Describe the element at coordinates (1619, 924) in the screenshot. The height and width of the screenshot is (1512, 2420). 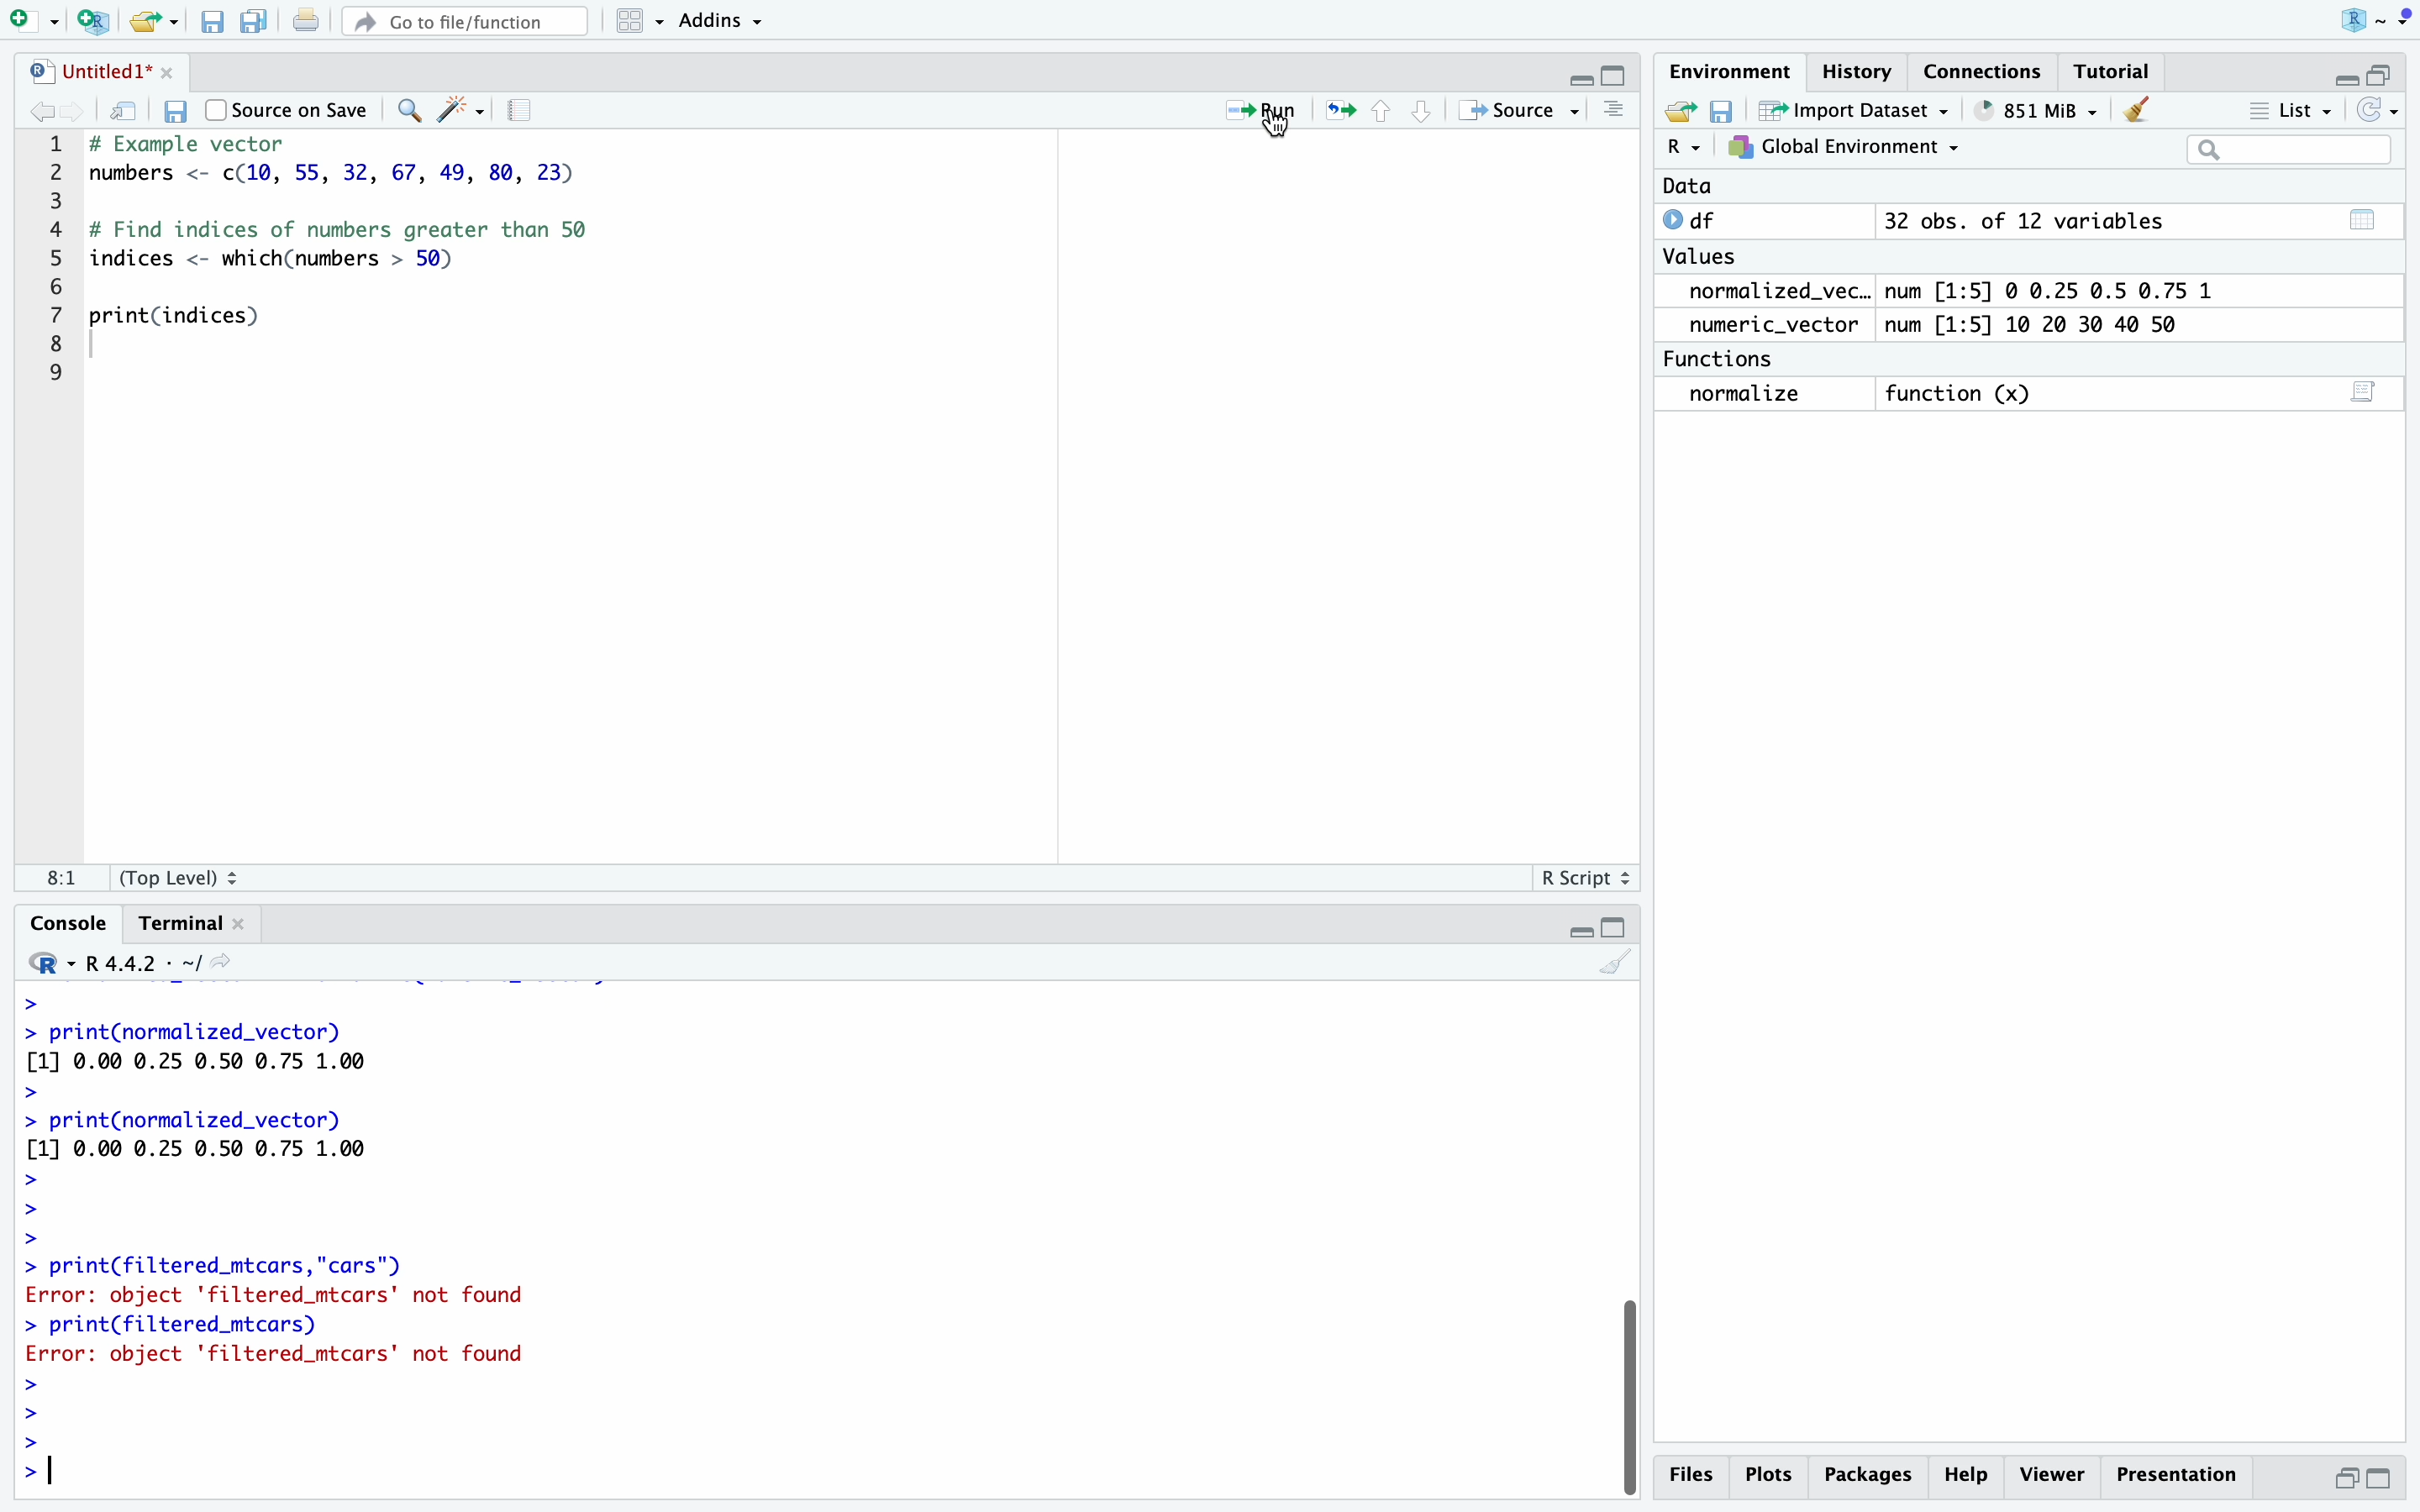
I see `MAXIMISE` at that location.